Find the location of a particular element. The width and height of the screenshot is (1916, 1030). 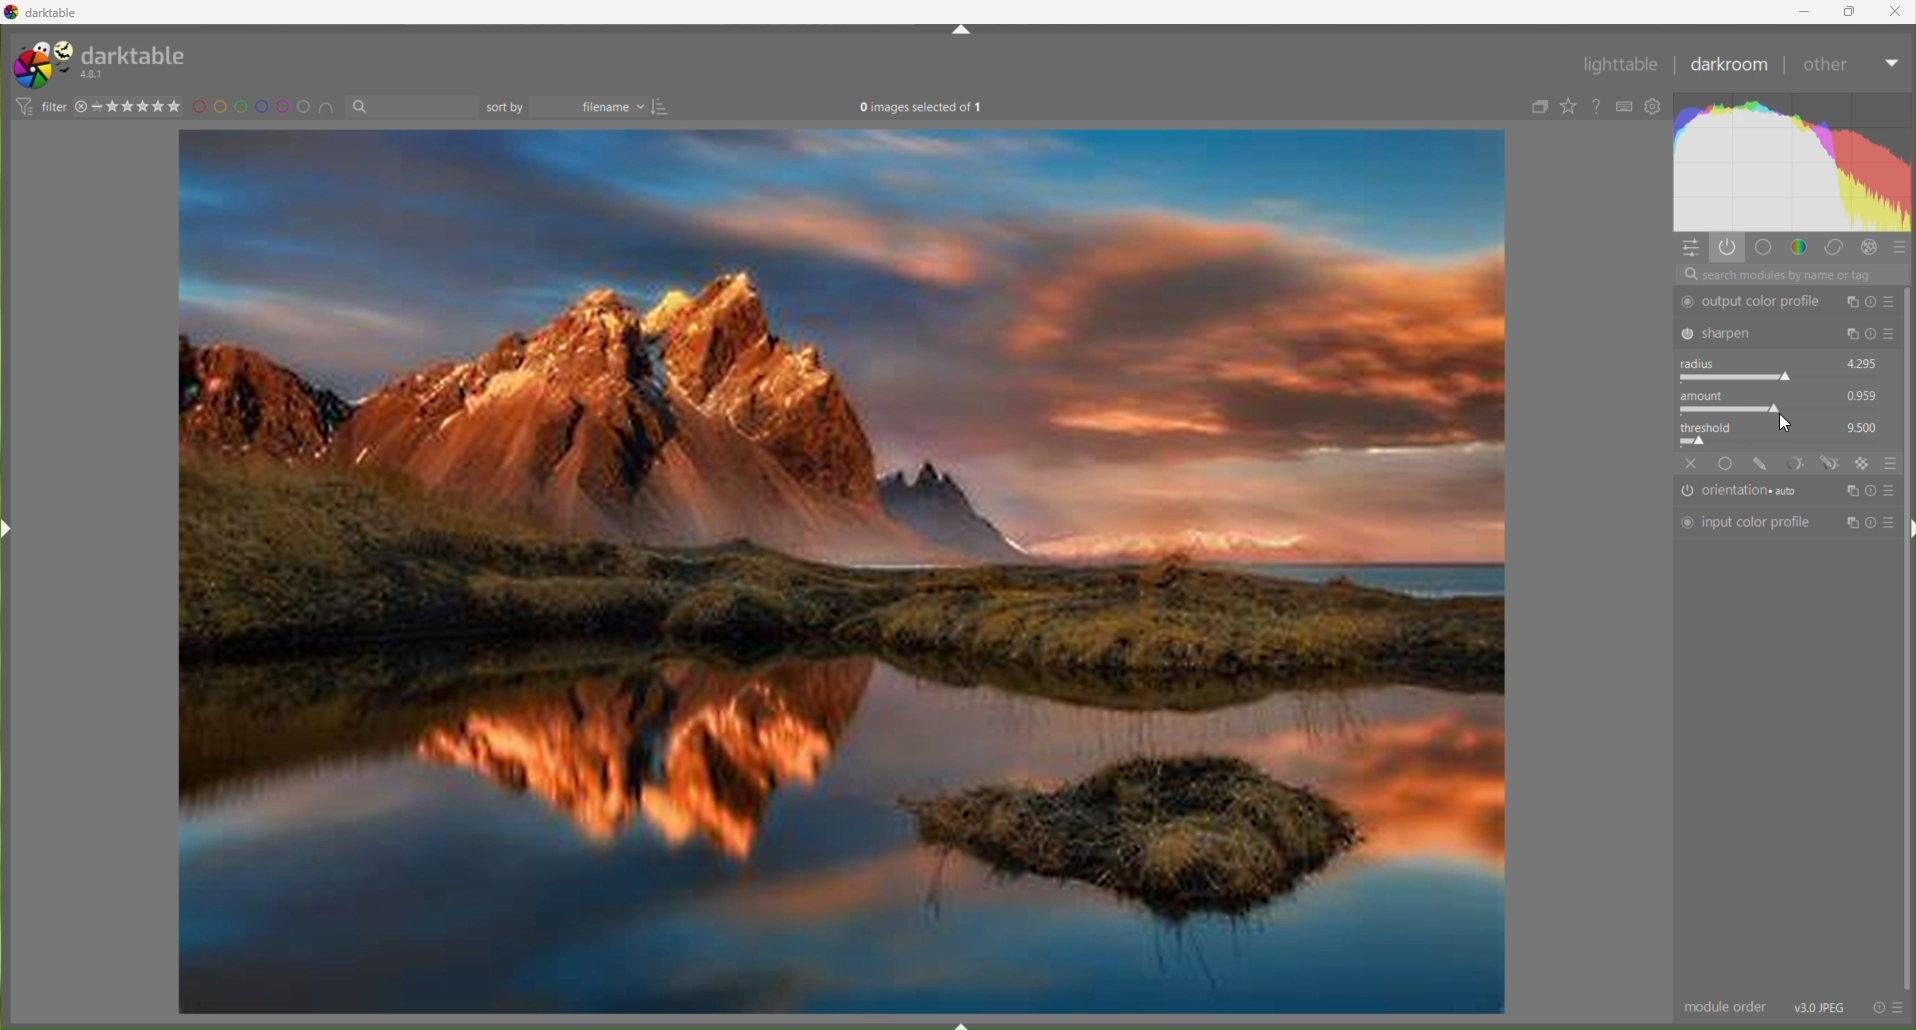

text is located at coordinates (921, 109).